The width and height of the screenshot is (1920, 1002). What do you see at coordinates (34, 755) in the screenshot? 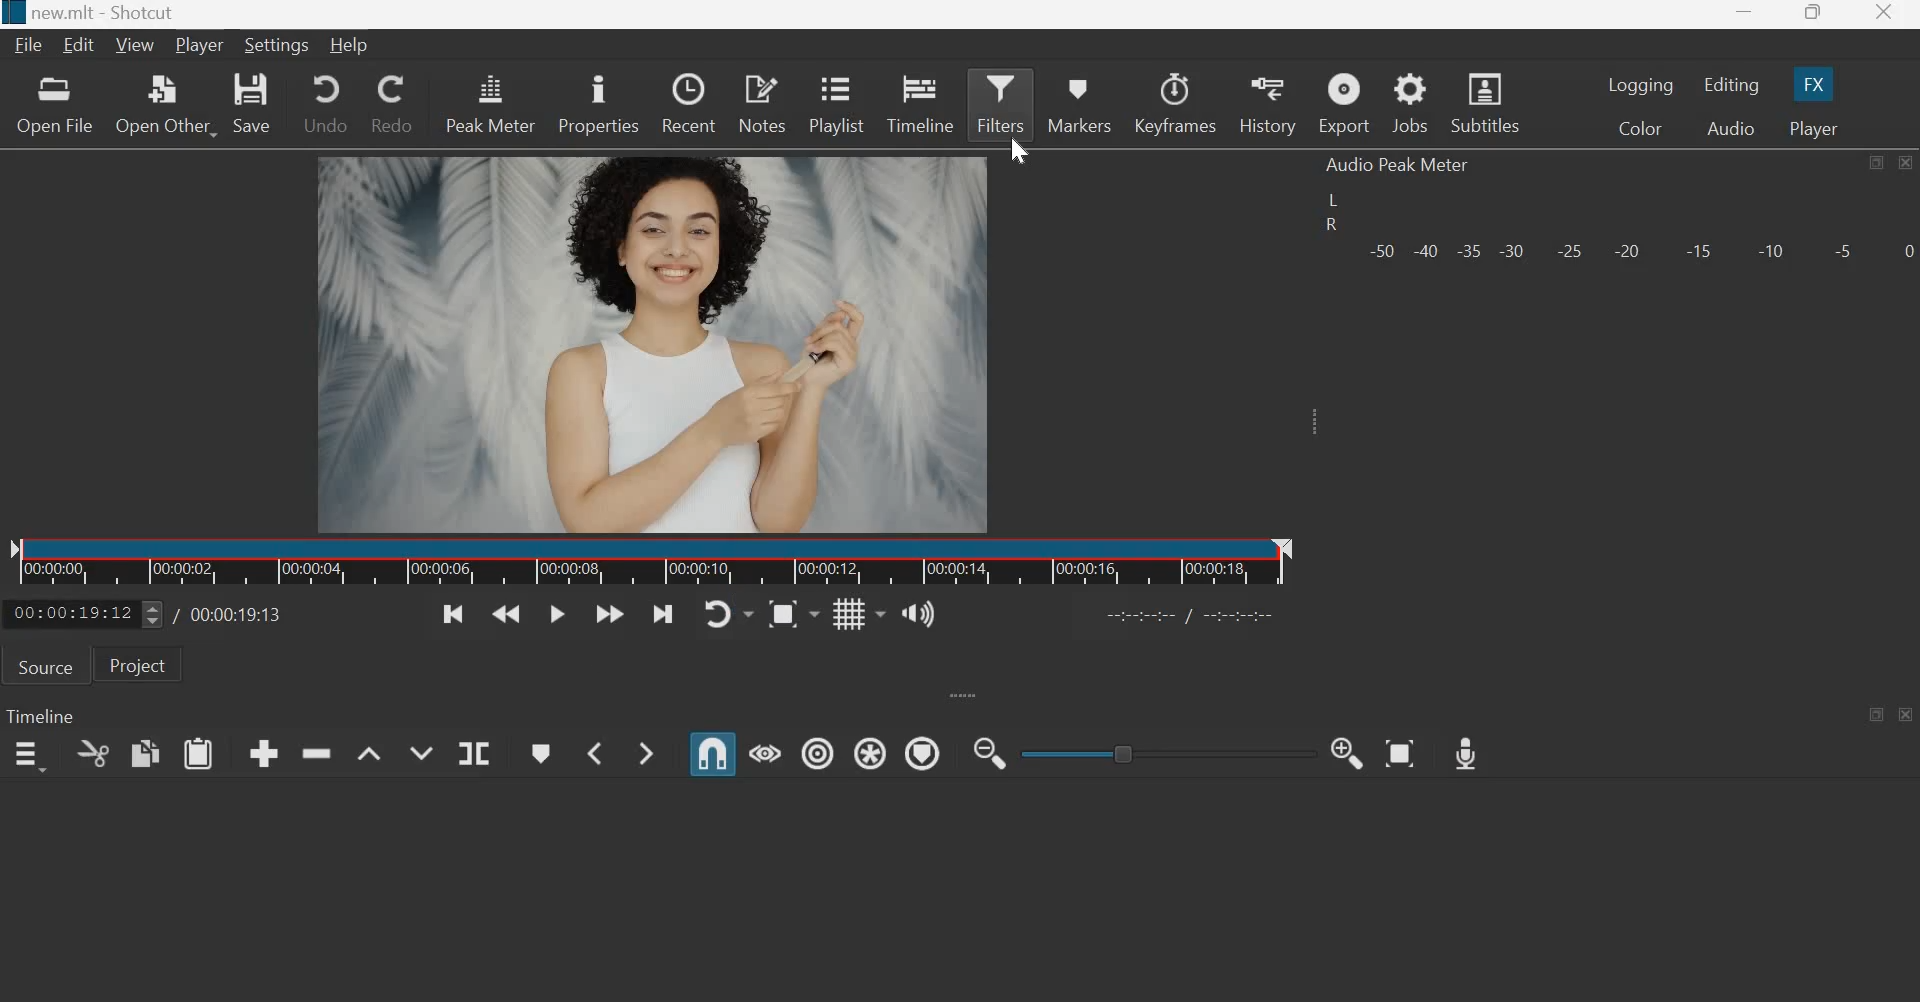
I see `timeline menu` at bounding box center [34, 755].